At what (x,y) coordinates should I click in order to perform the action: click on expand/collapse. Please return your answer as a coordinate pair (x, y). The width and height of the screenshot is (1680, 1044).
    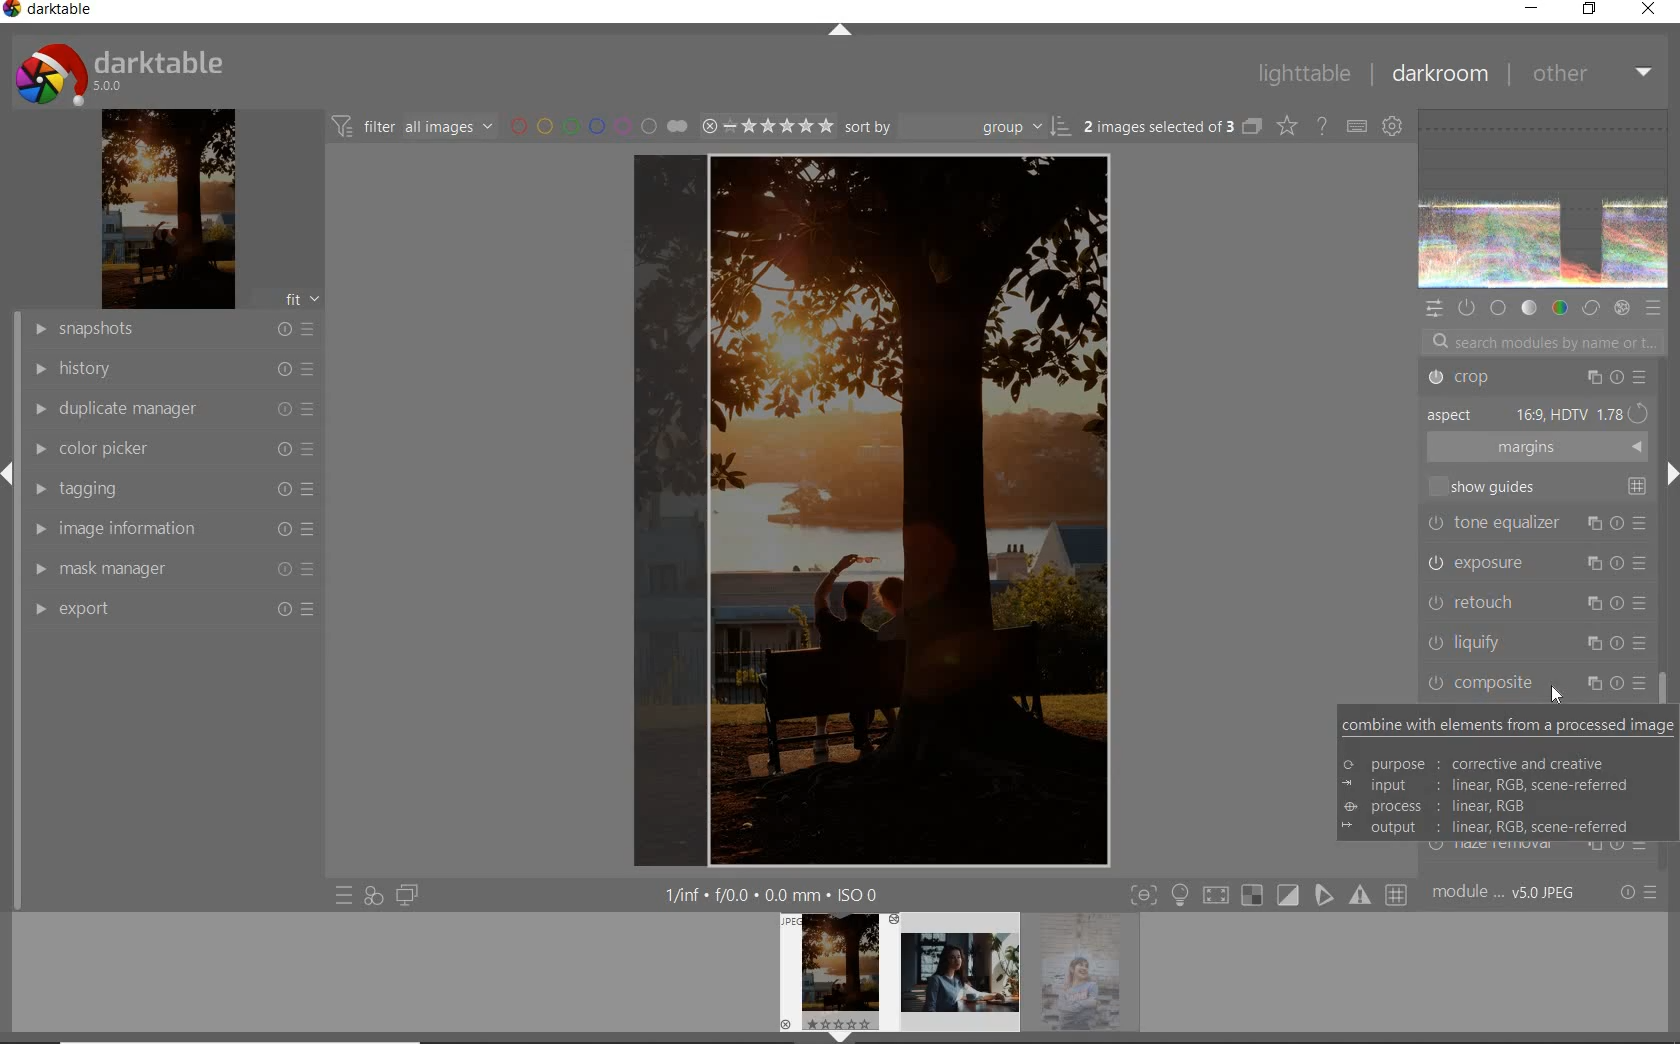
    Looking at the image, I should click on (1670, 474).